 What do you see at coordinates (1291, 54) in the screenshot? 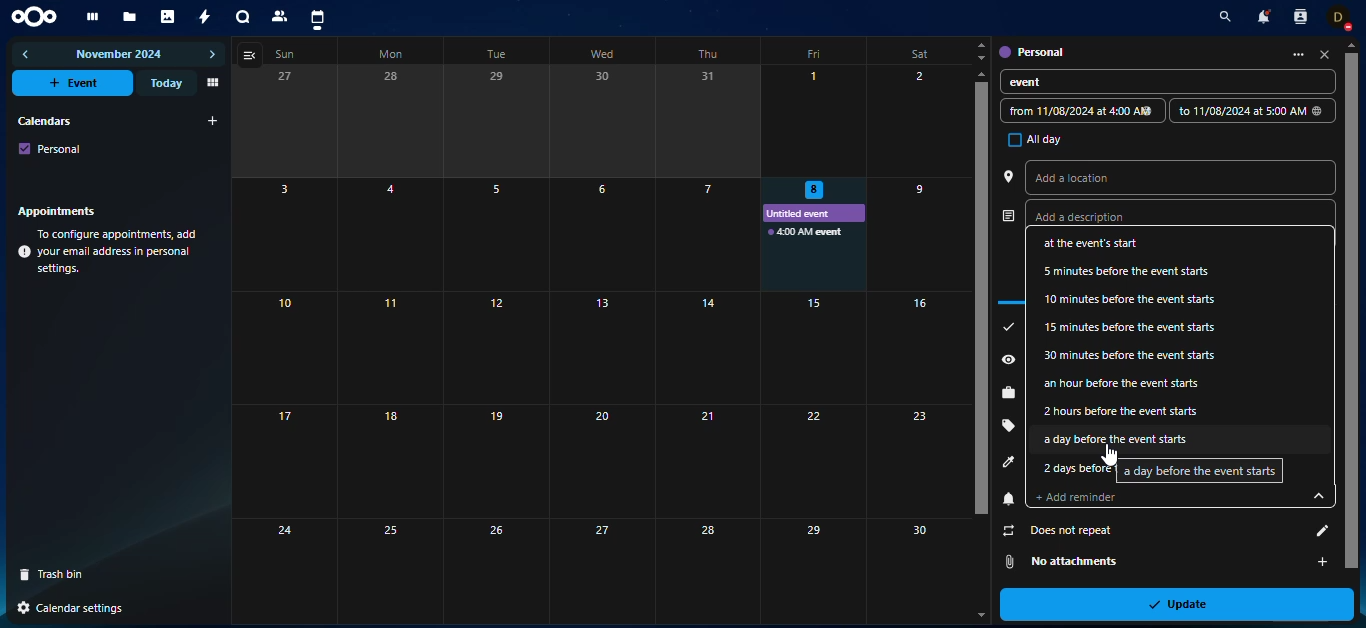
I see `more` at bounding box center [1291, 54].